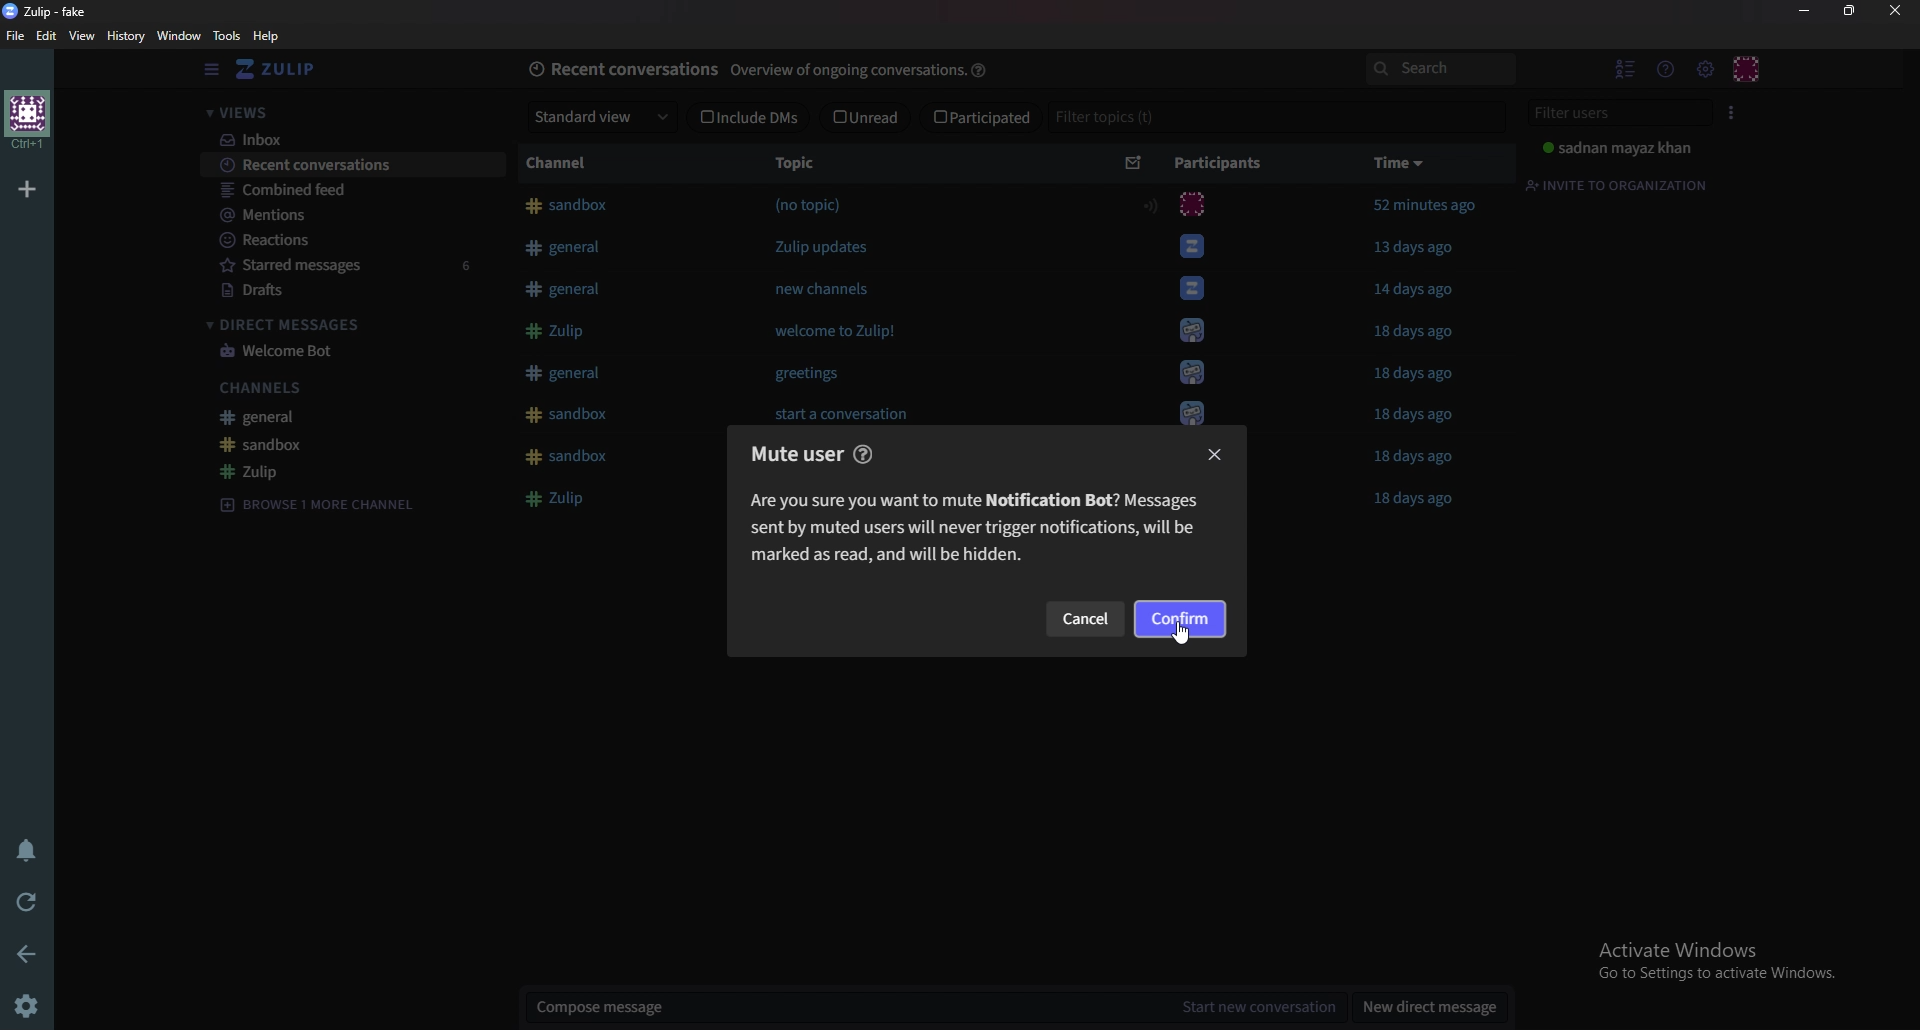 This screenshot has width=1920, height=1030. What do you see at coordinates (1415, 416) in the screenshot?
I see `18 days ago` at bounding box center [1415, 416].